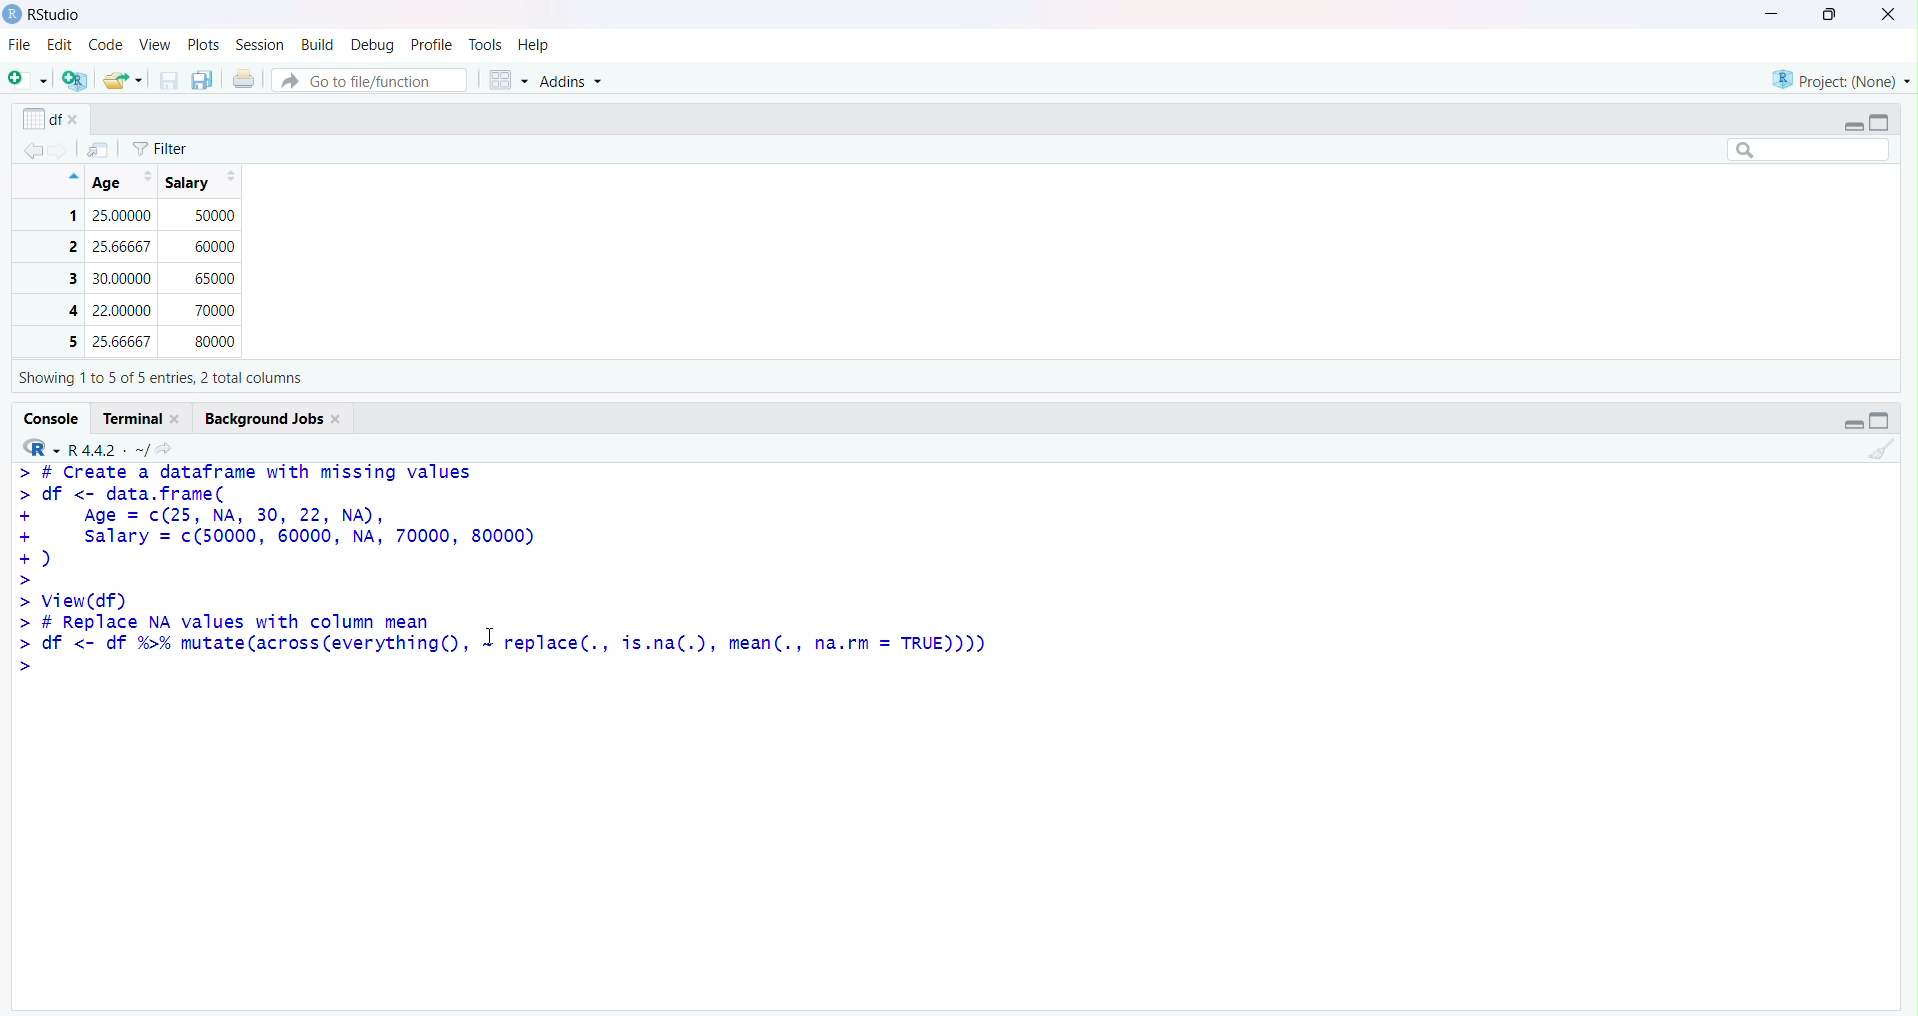 The height and width of the screenshot is (1016, 1918). I want to click on Save all open documents (Ctrl + Alt + S), so click(202, 78).